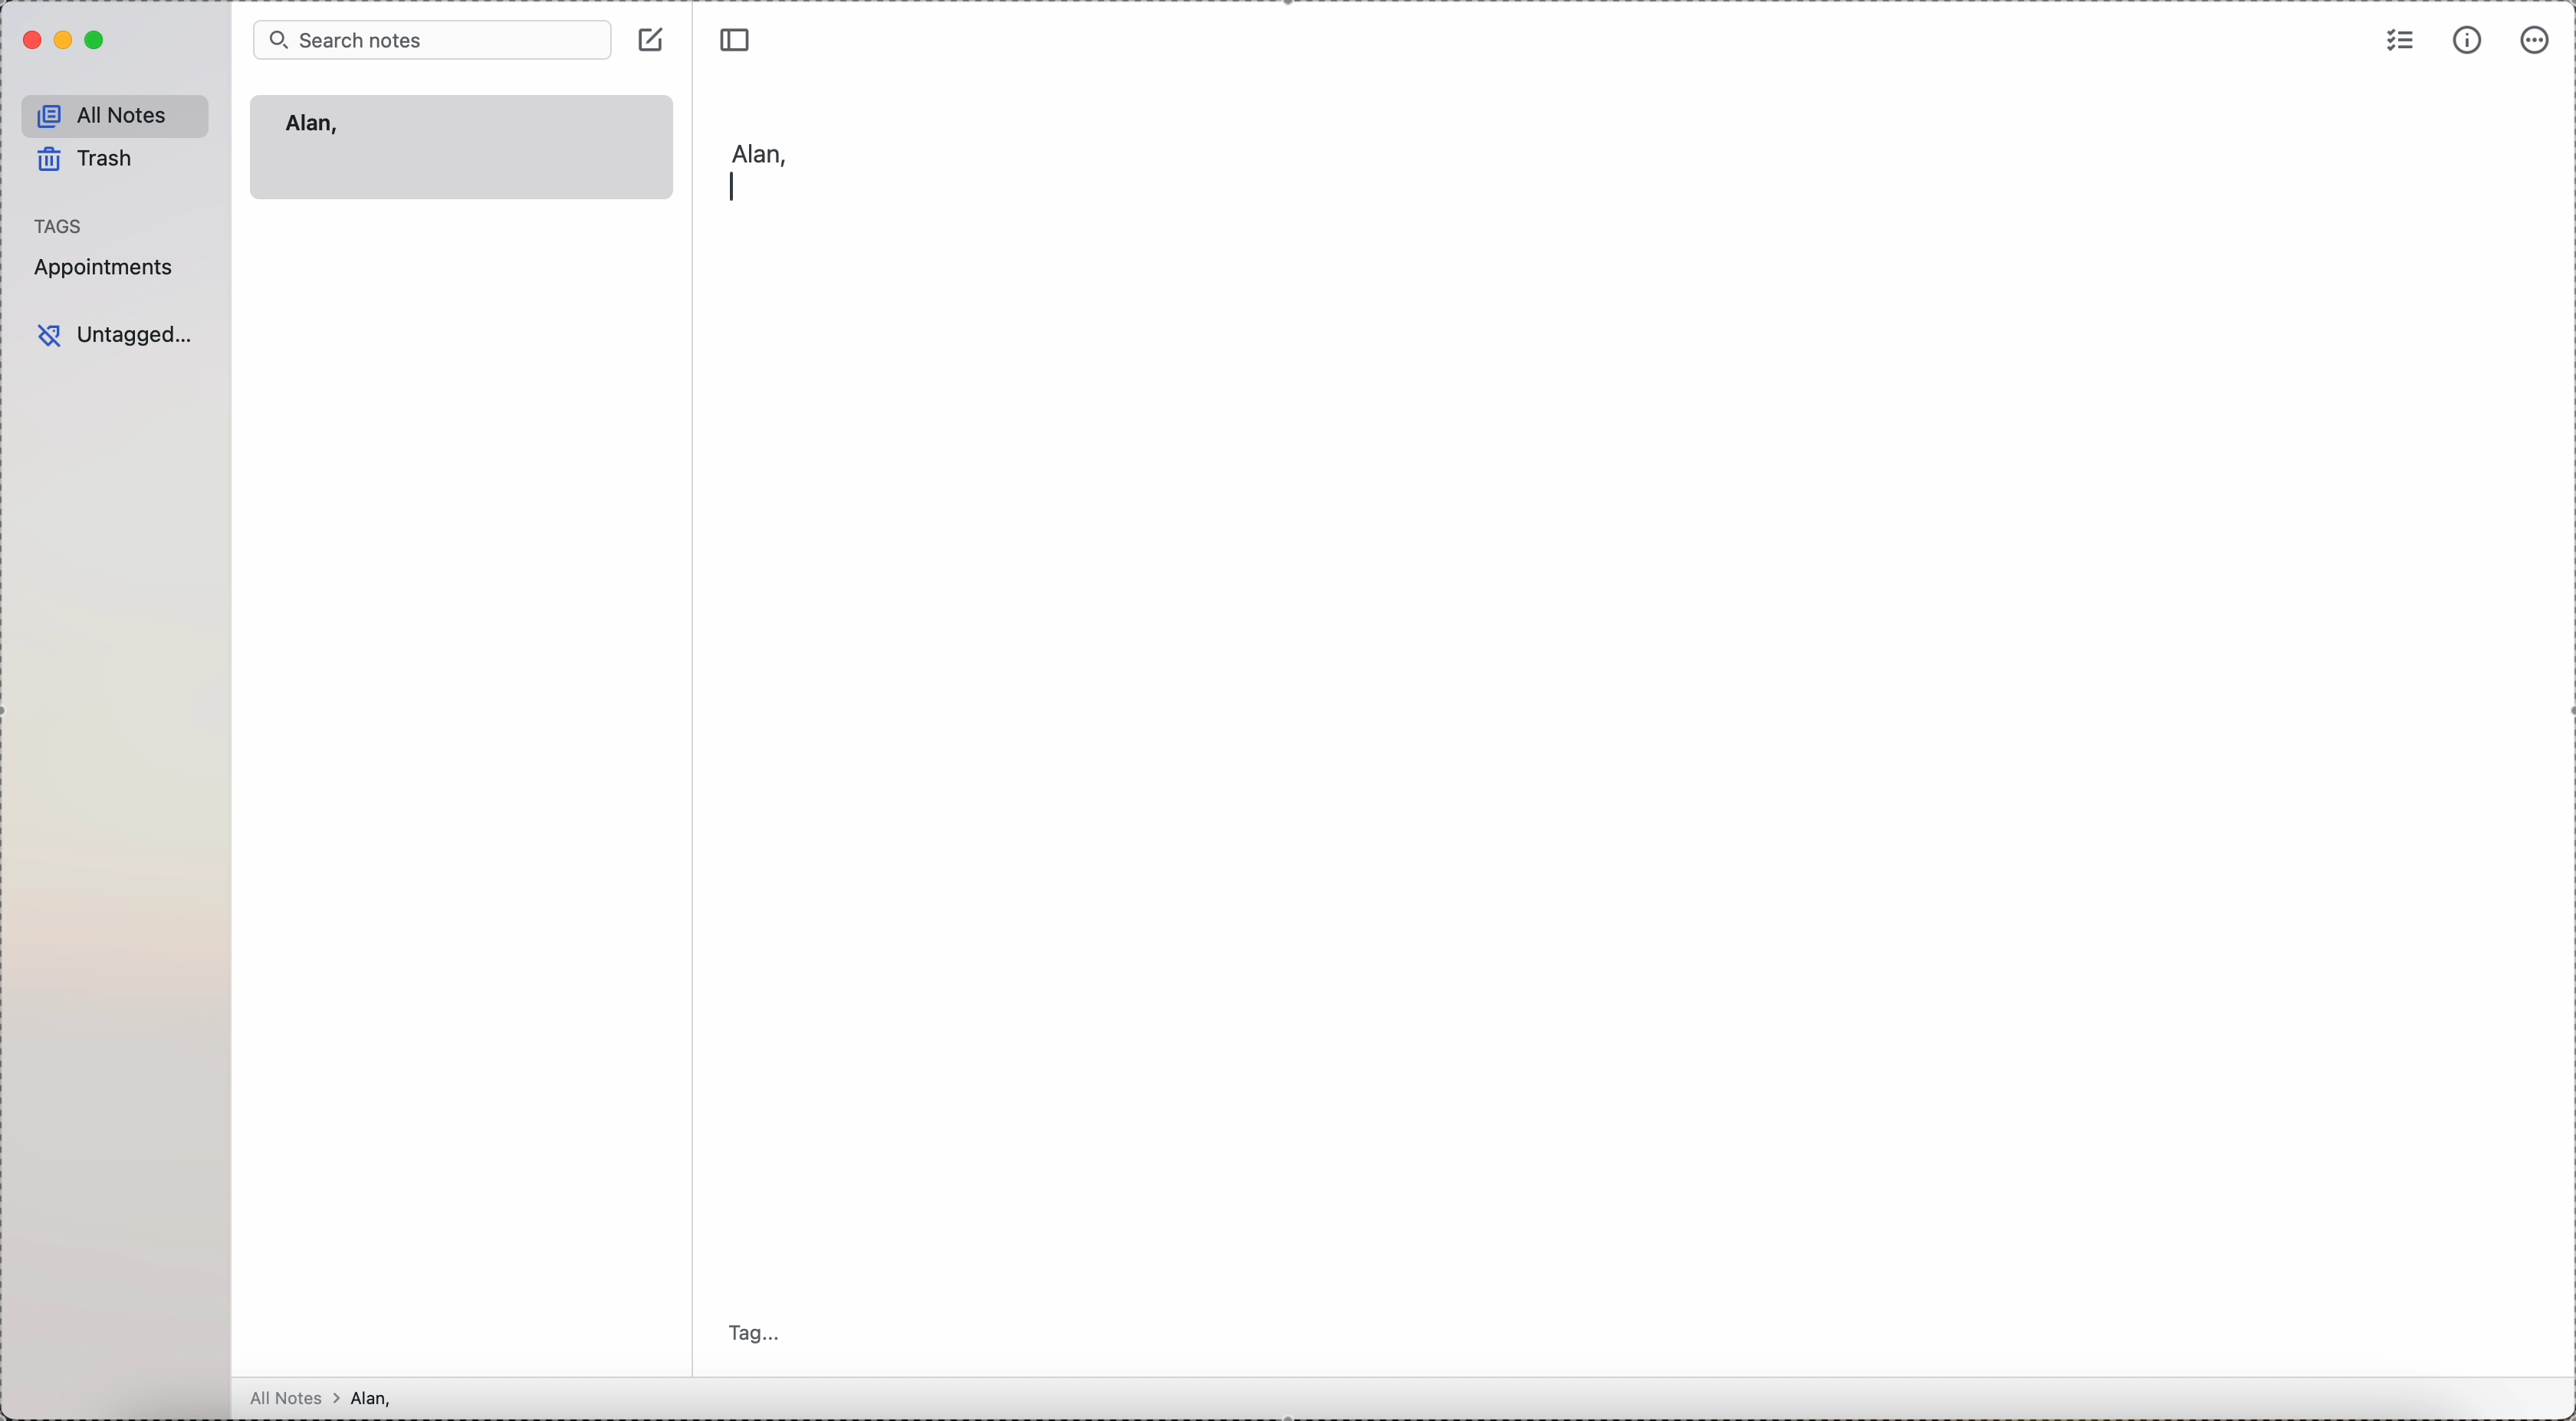  What do you see at coordinates (66, 40) in the screenshot?
I see `minimize Simplenote` at bounding box center [66, 40].